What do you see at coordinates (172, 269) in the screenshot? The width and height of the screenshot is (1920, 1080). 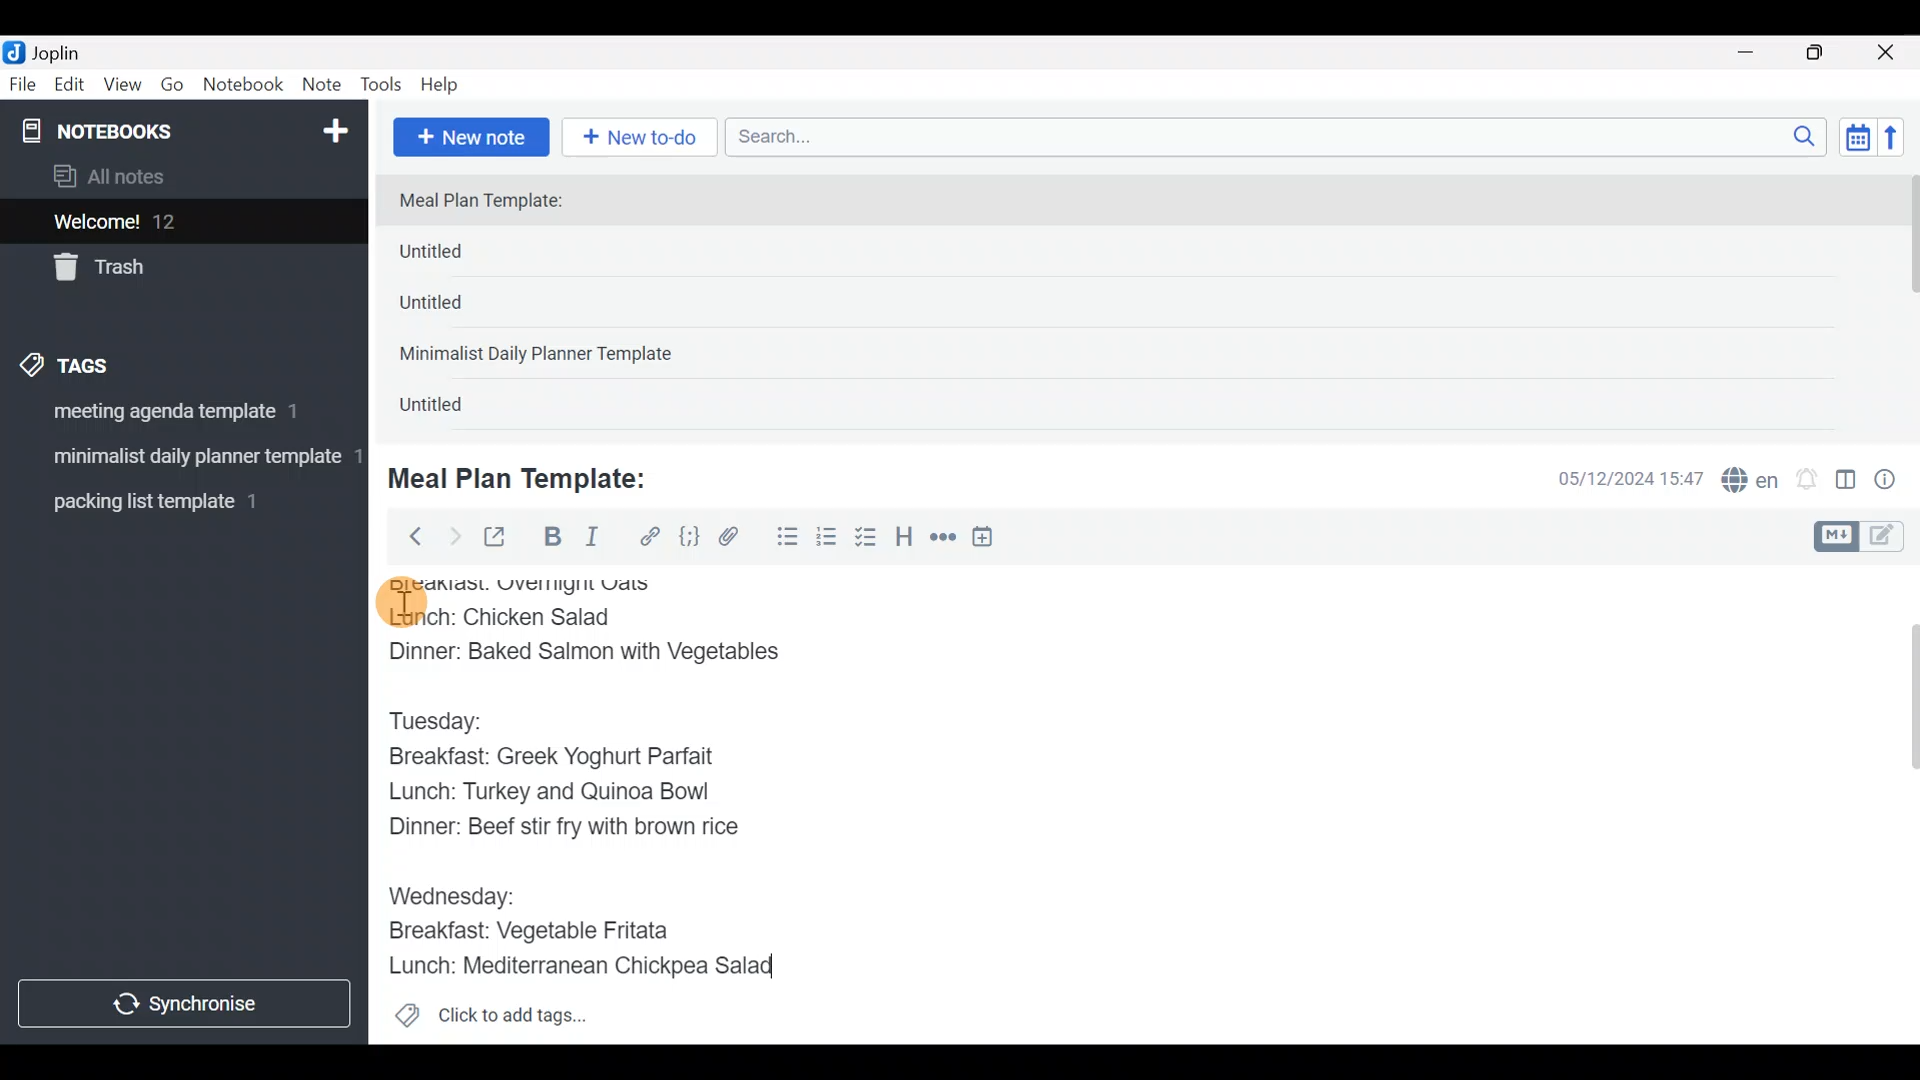 I see `Trash` at bounding box center [172, 269].